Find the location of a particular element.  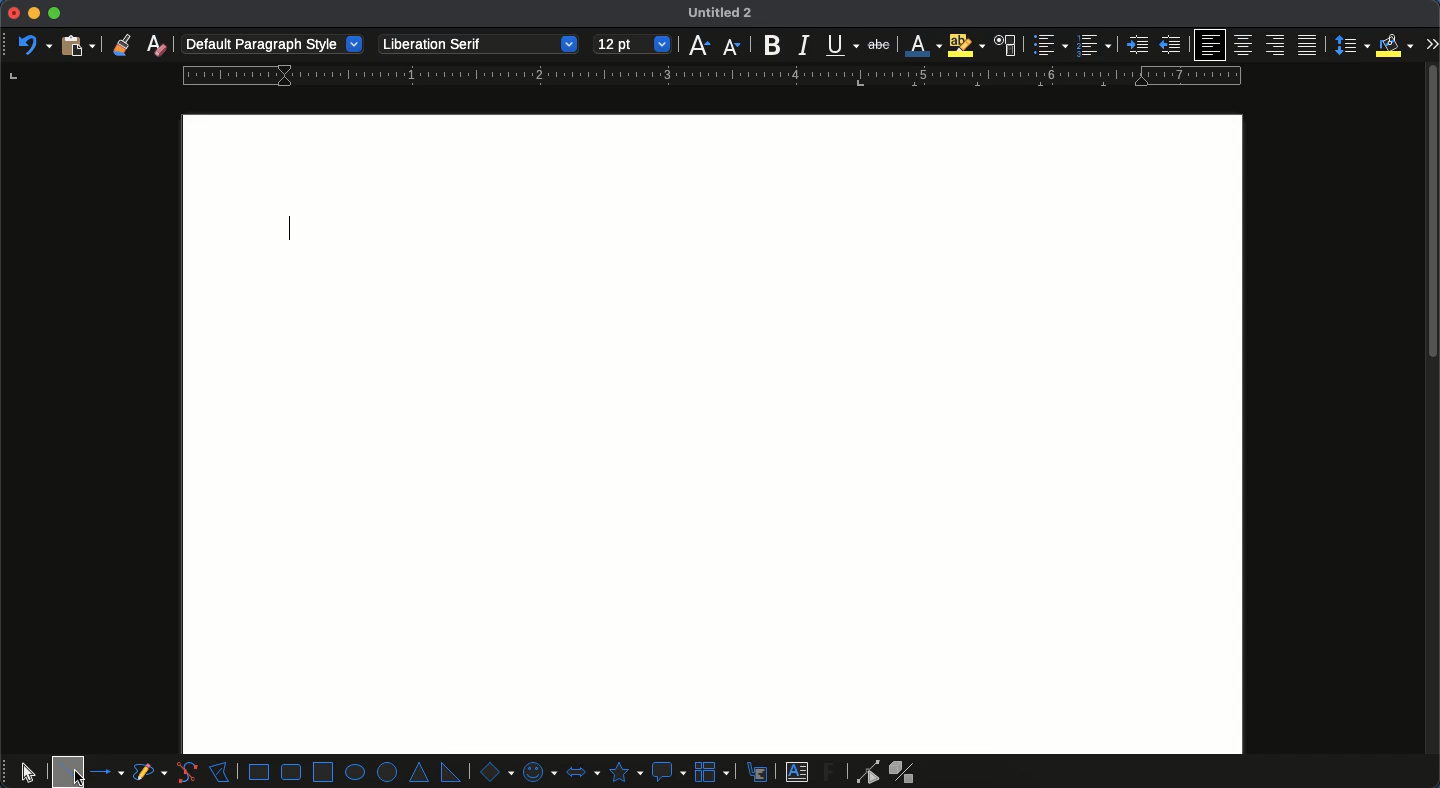

decrease size is located at coordinates (698, 44).